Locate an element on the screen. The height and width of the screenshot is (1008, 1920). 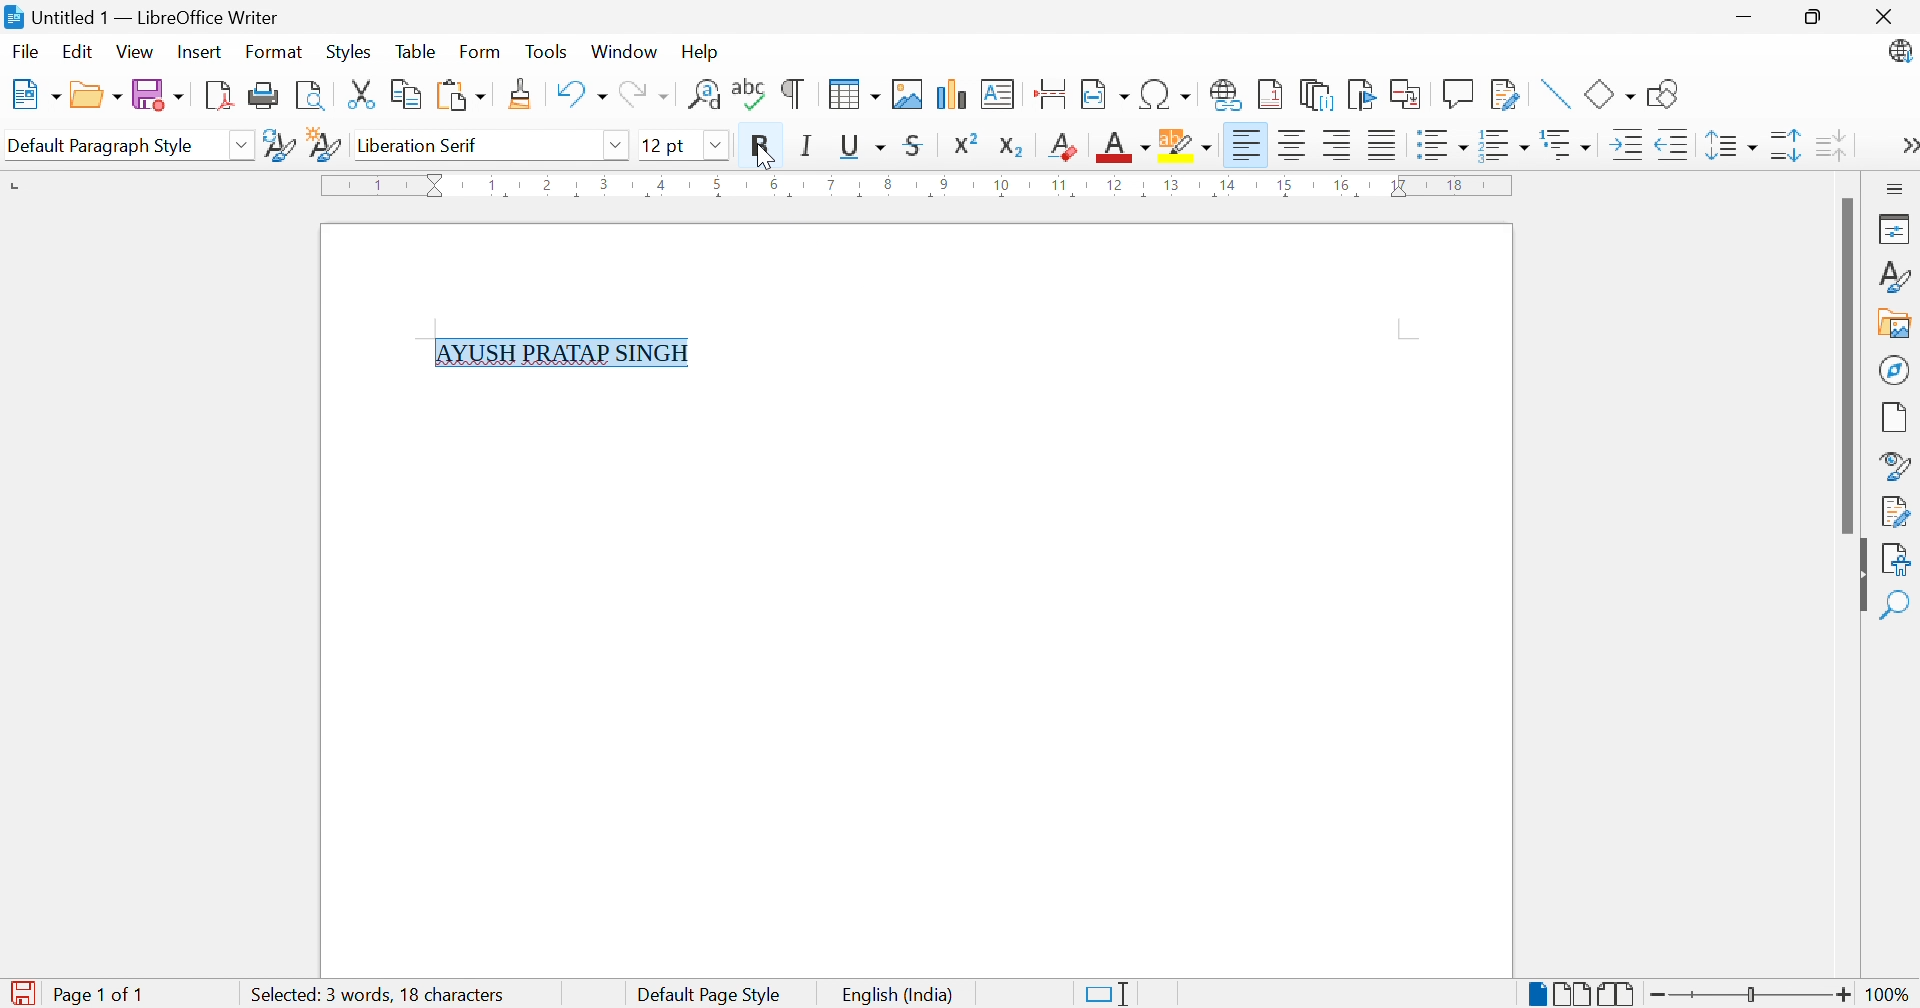
Align Right is located at coordinates (1337, 146).